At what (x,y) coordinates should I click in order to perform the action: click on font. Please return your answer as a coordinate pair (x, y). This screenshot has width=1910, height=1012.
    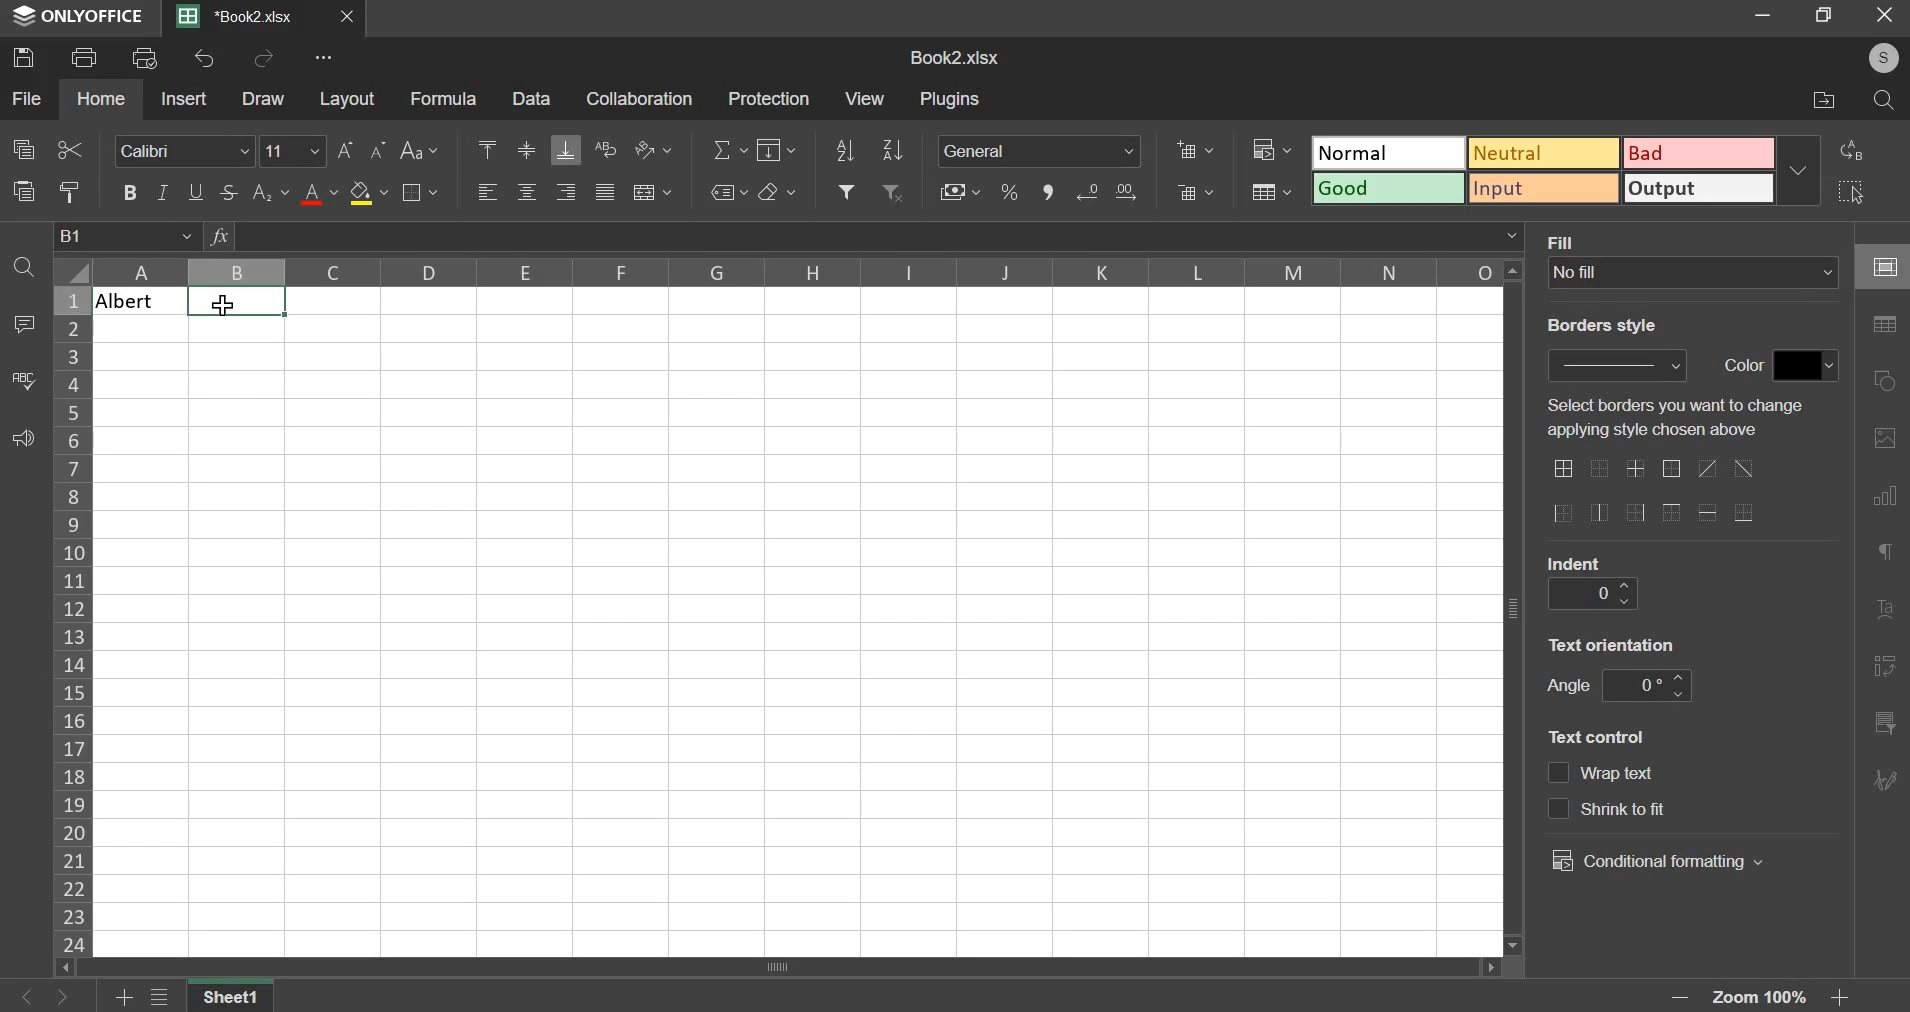
    Looking at the image, I should click on (185, 151).